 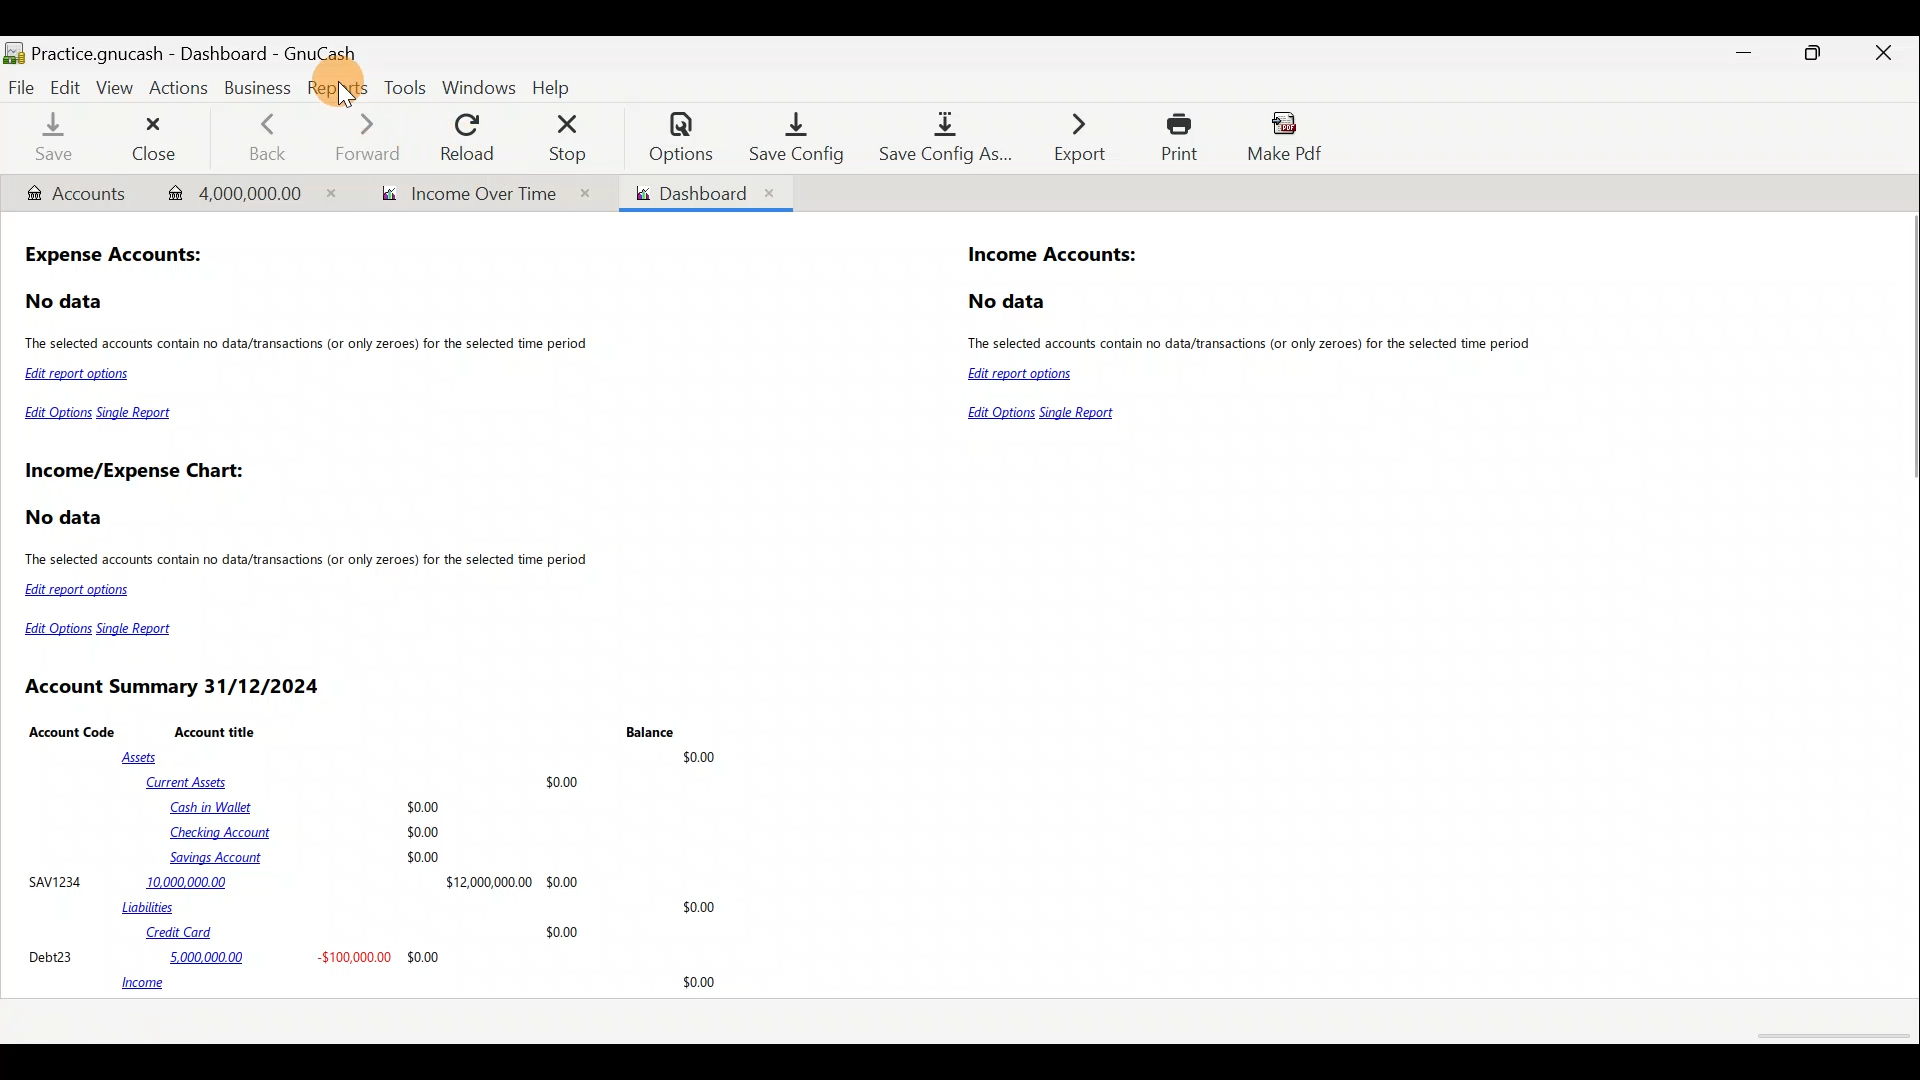 What do you see at coordinates (418, 984) in the screenshot?
I see `income 30.00` at bounding box center [418, 984].